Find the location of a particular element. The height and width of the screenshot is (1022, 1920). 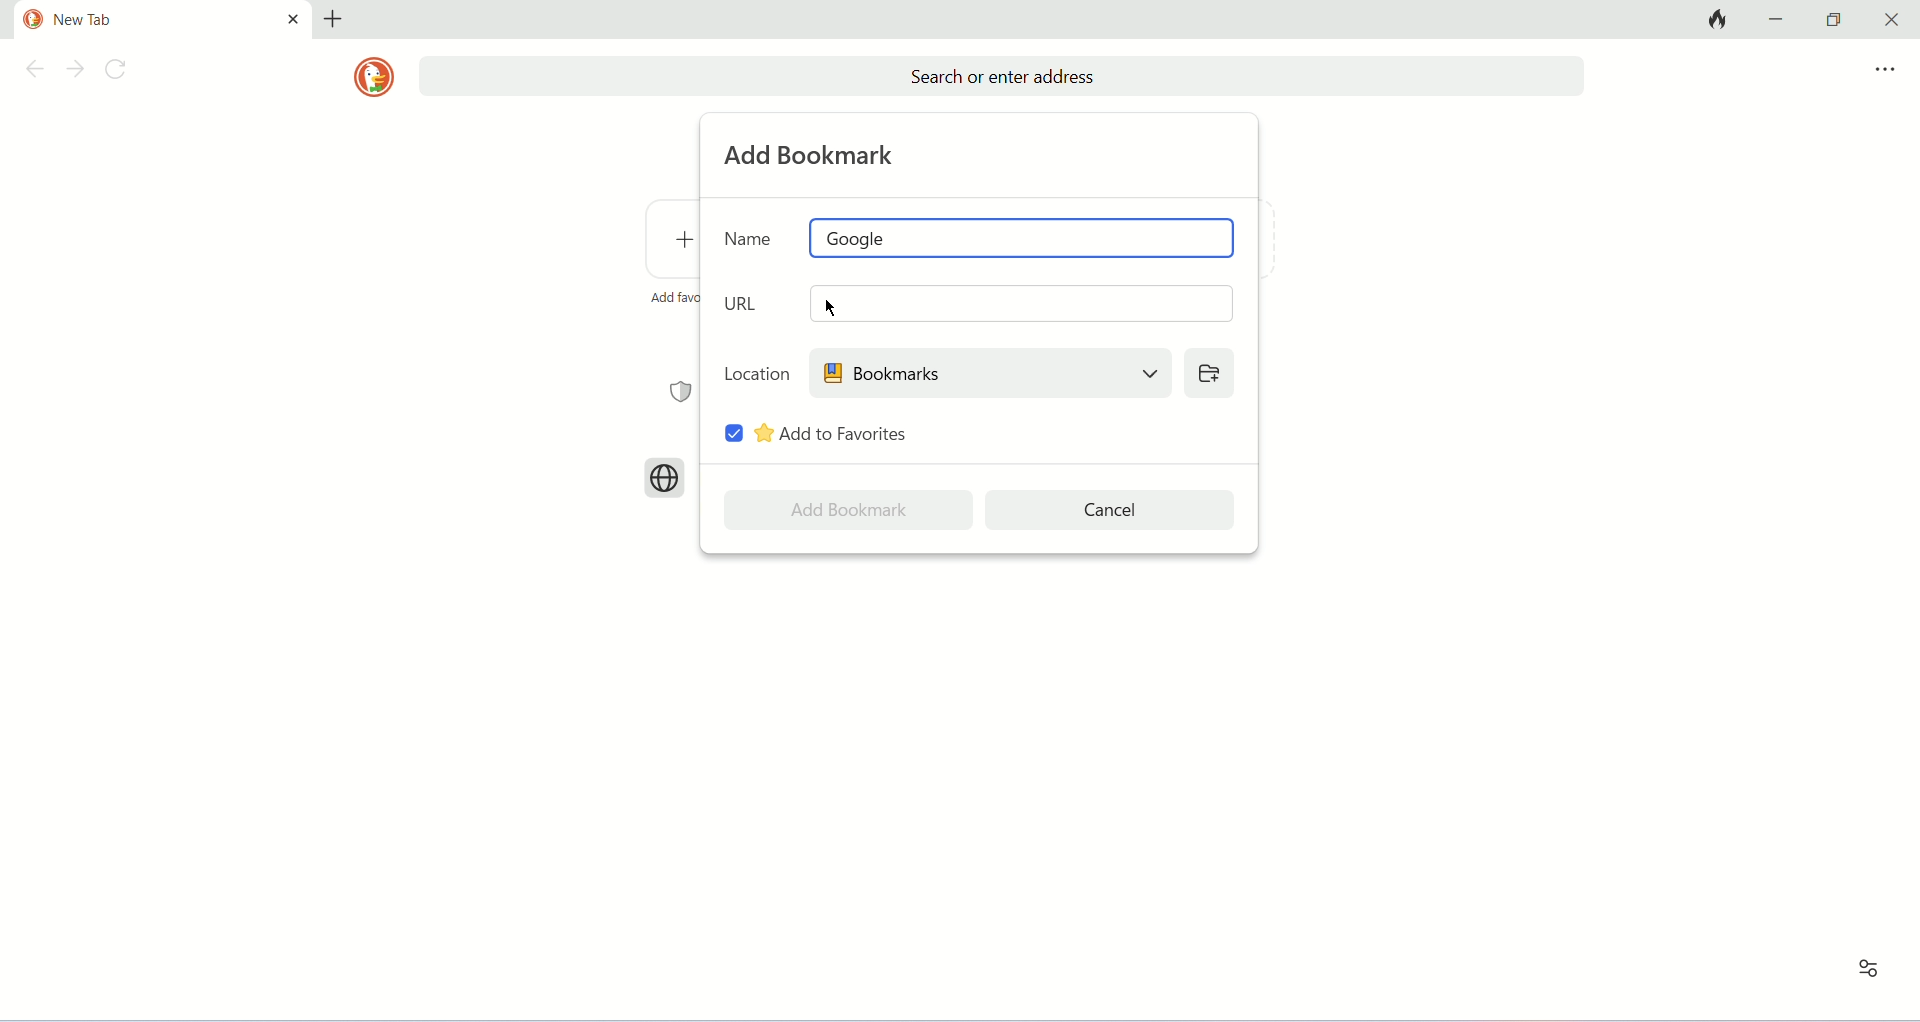

maximize is located at coordinates (1834, 20).